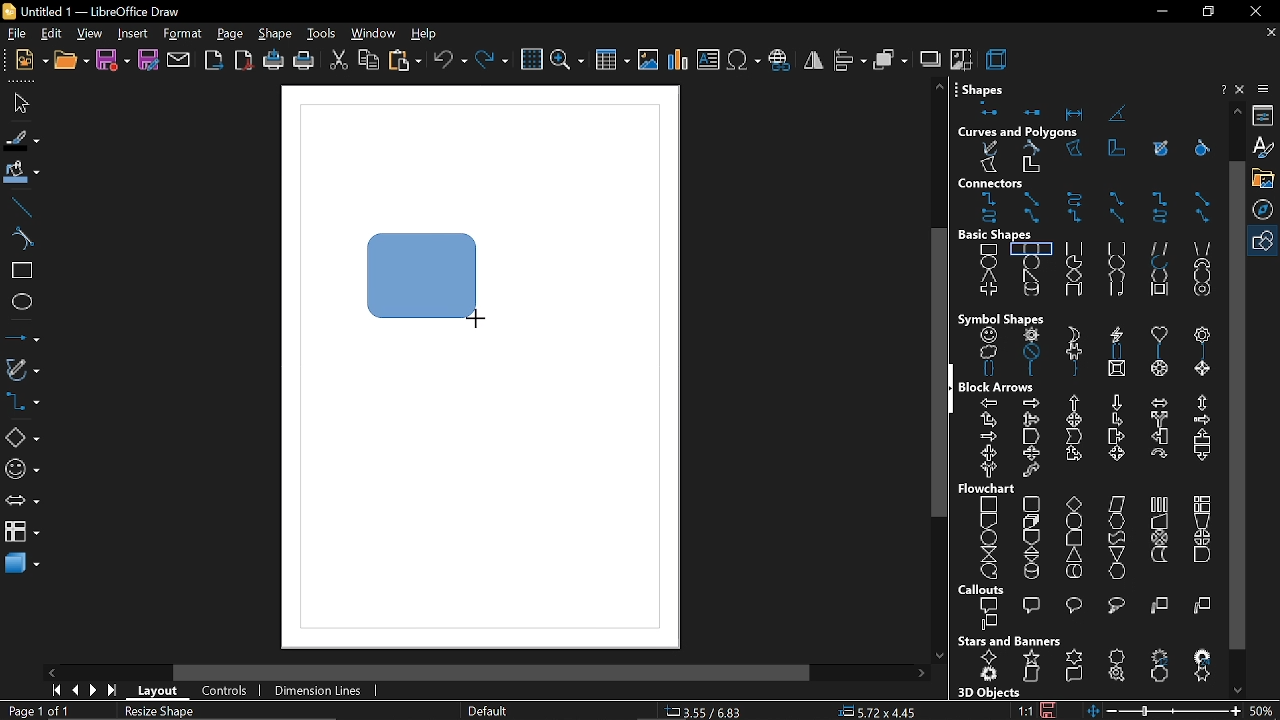 The image size is (1280, 720). I want to click on go to last page, so click(114, 692).